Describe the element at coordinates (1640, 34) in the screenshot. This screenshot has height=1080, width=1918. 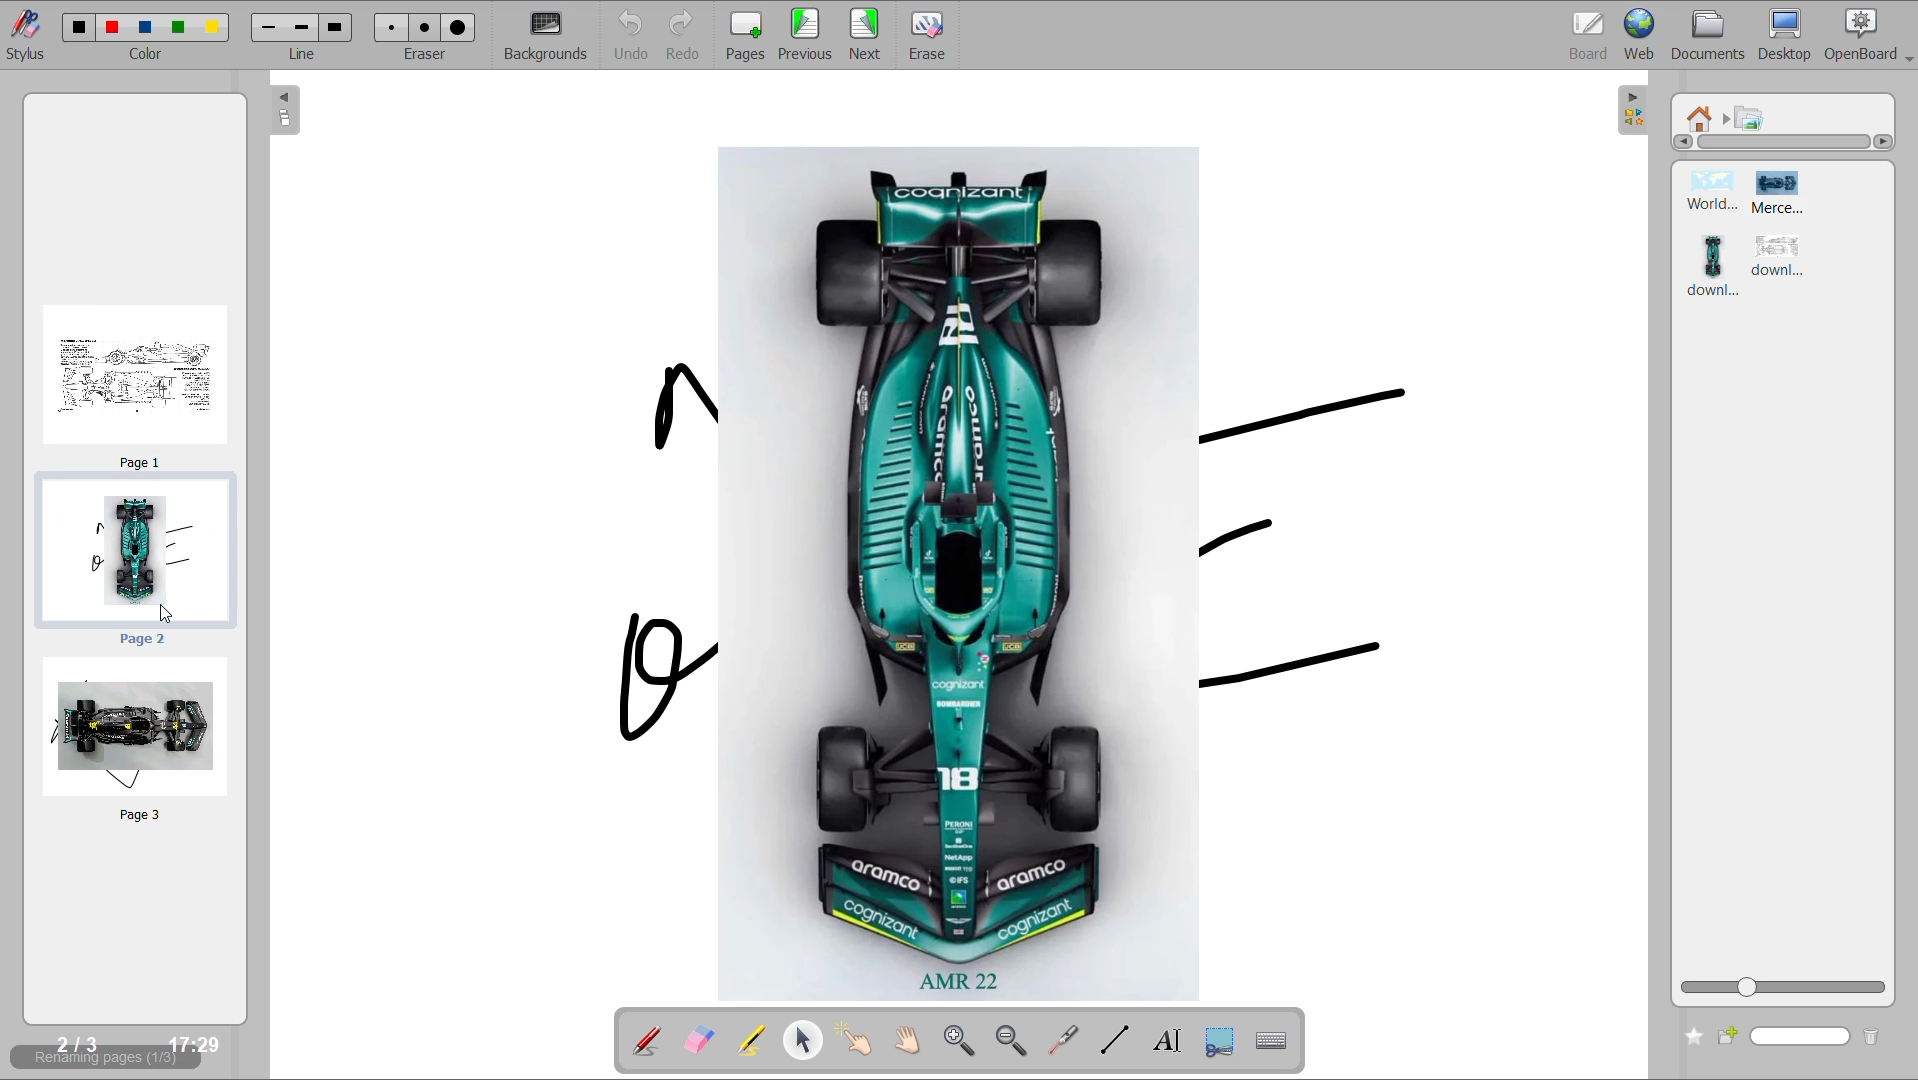
I see `web` at that location.